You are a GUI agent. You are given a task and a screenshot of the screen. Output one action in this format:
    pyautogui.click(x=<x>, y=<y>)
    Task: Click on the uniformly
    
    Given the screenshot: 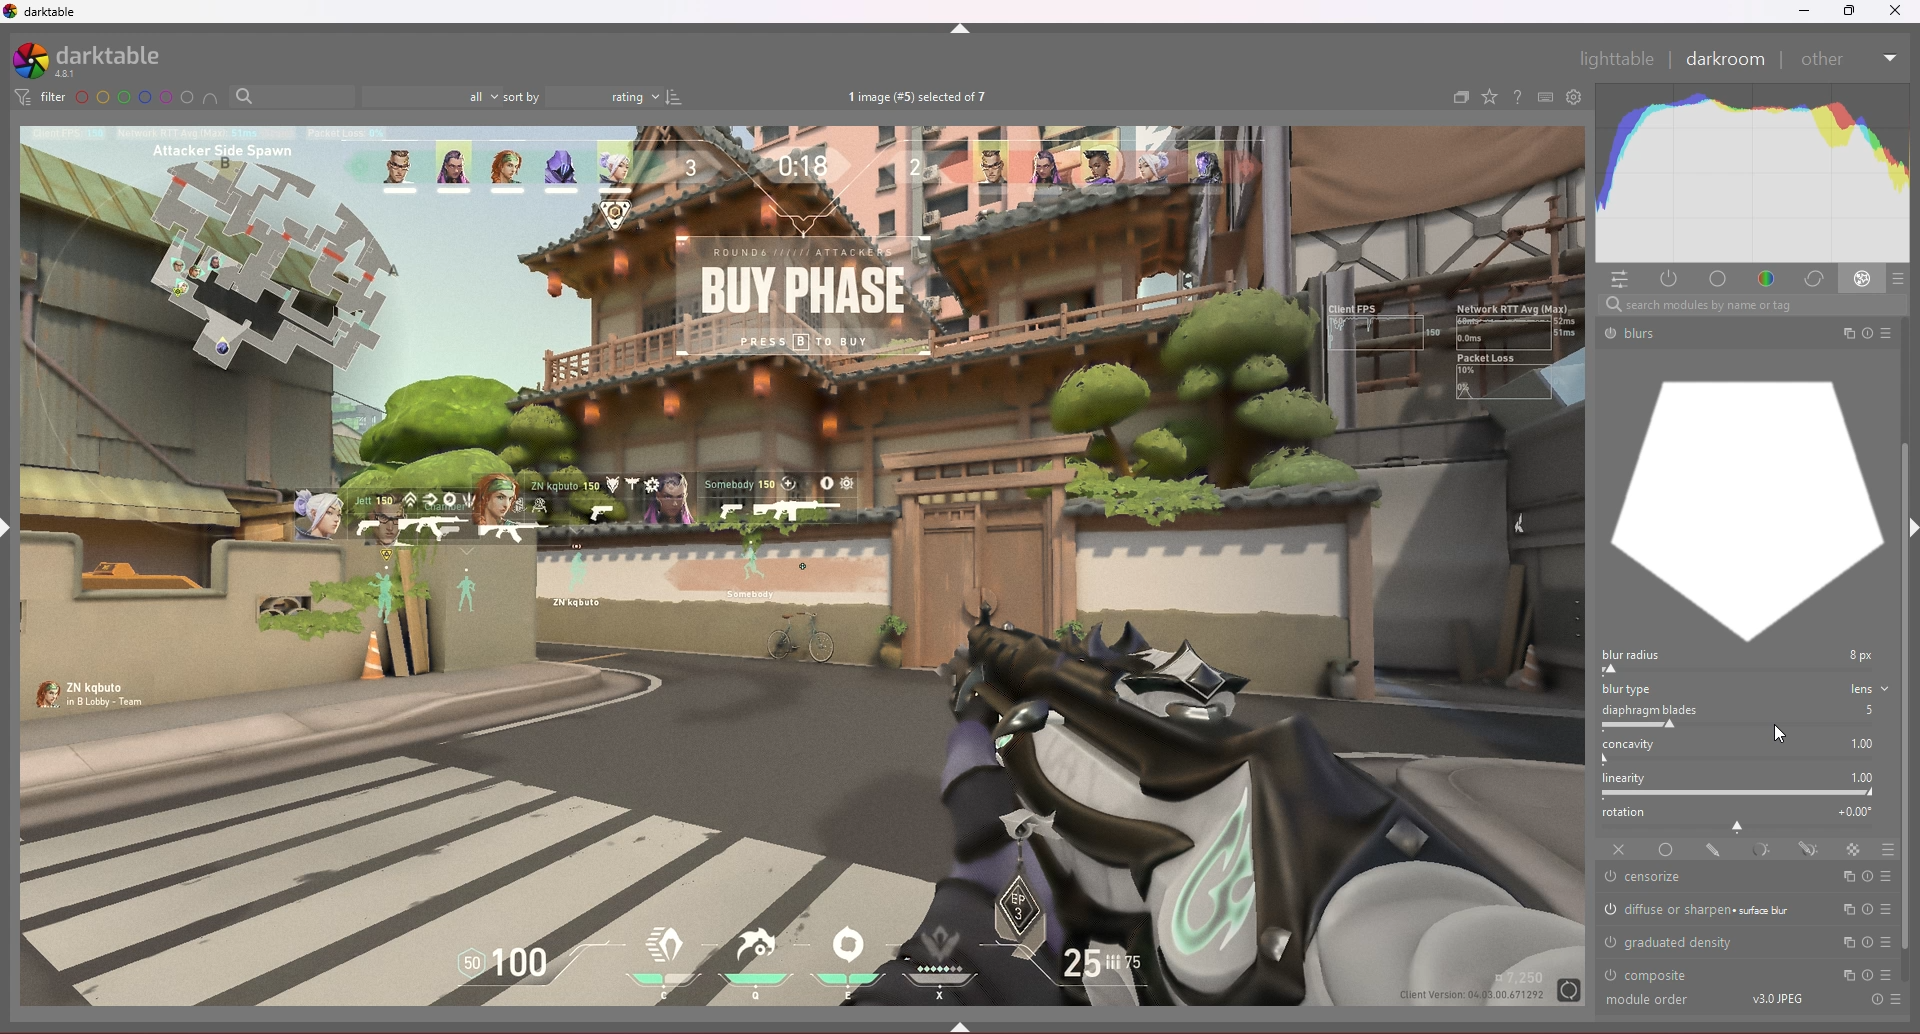 What is the action you would take?
    pyautogui.click(x=1666, y=850)
    